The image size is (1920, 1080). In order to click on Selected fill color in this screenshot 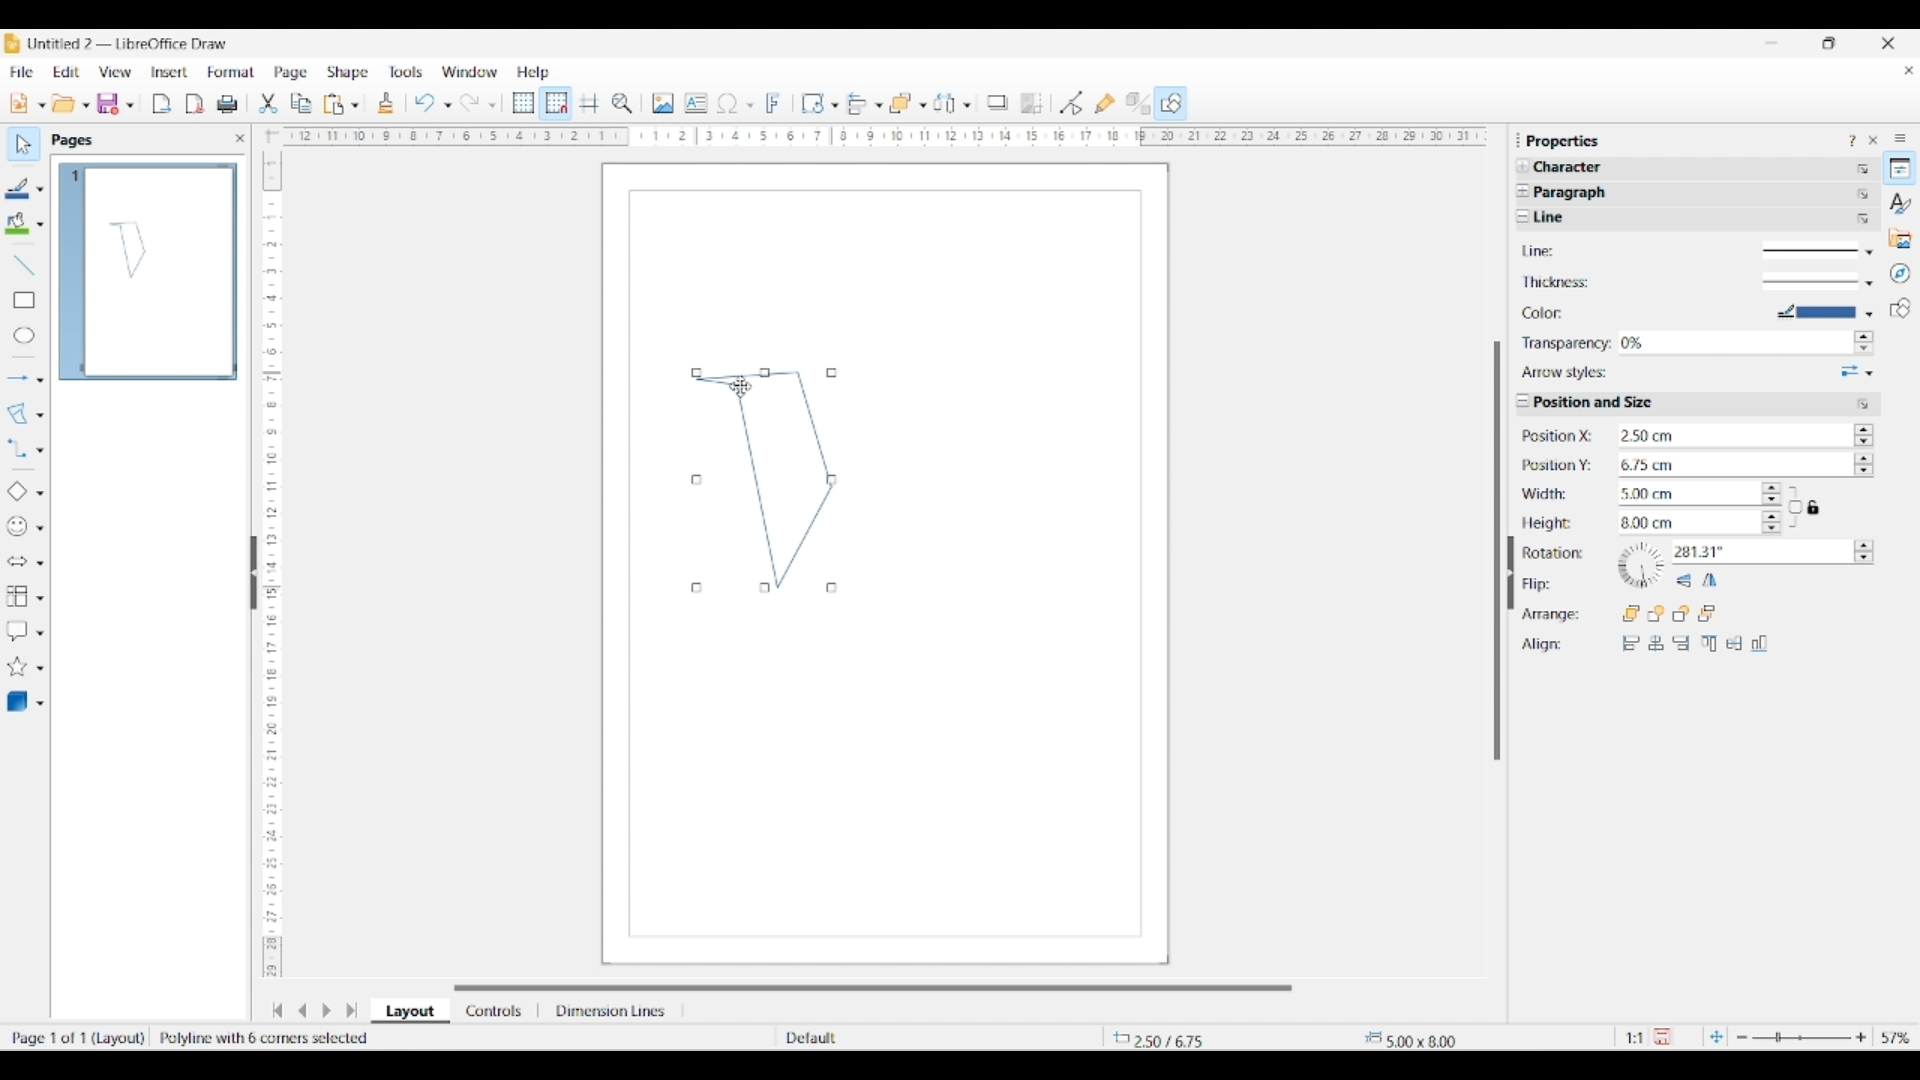, I will do `click(17, 223)`.